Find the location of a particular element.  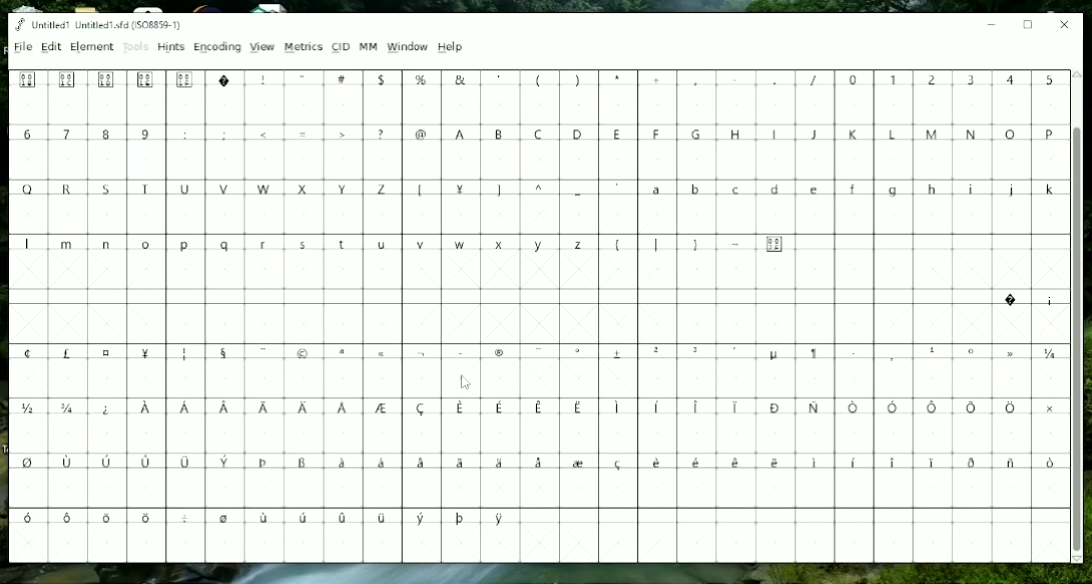

Symbols is located at coordinates (308, 134).